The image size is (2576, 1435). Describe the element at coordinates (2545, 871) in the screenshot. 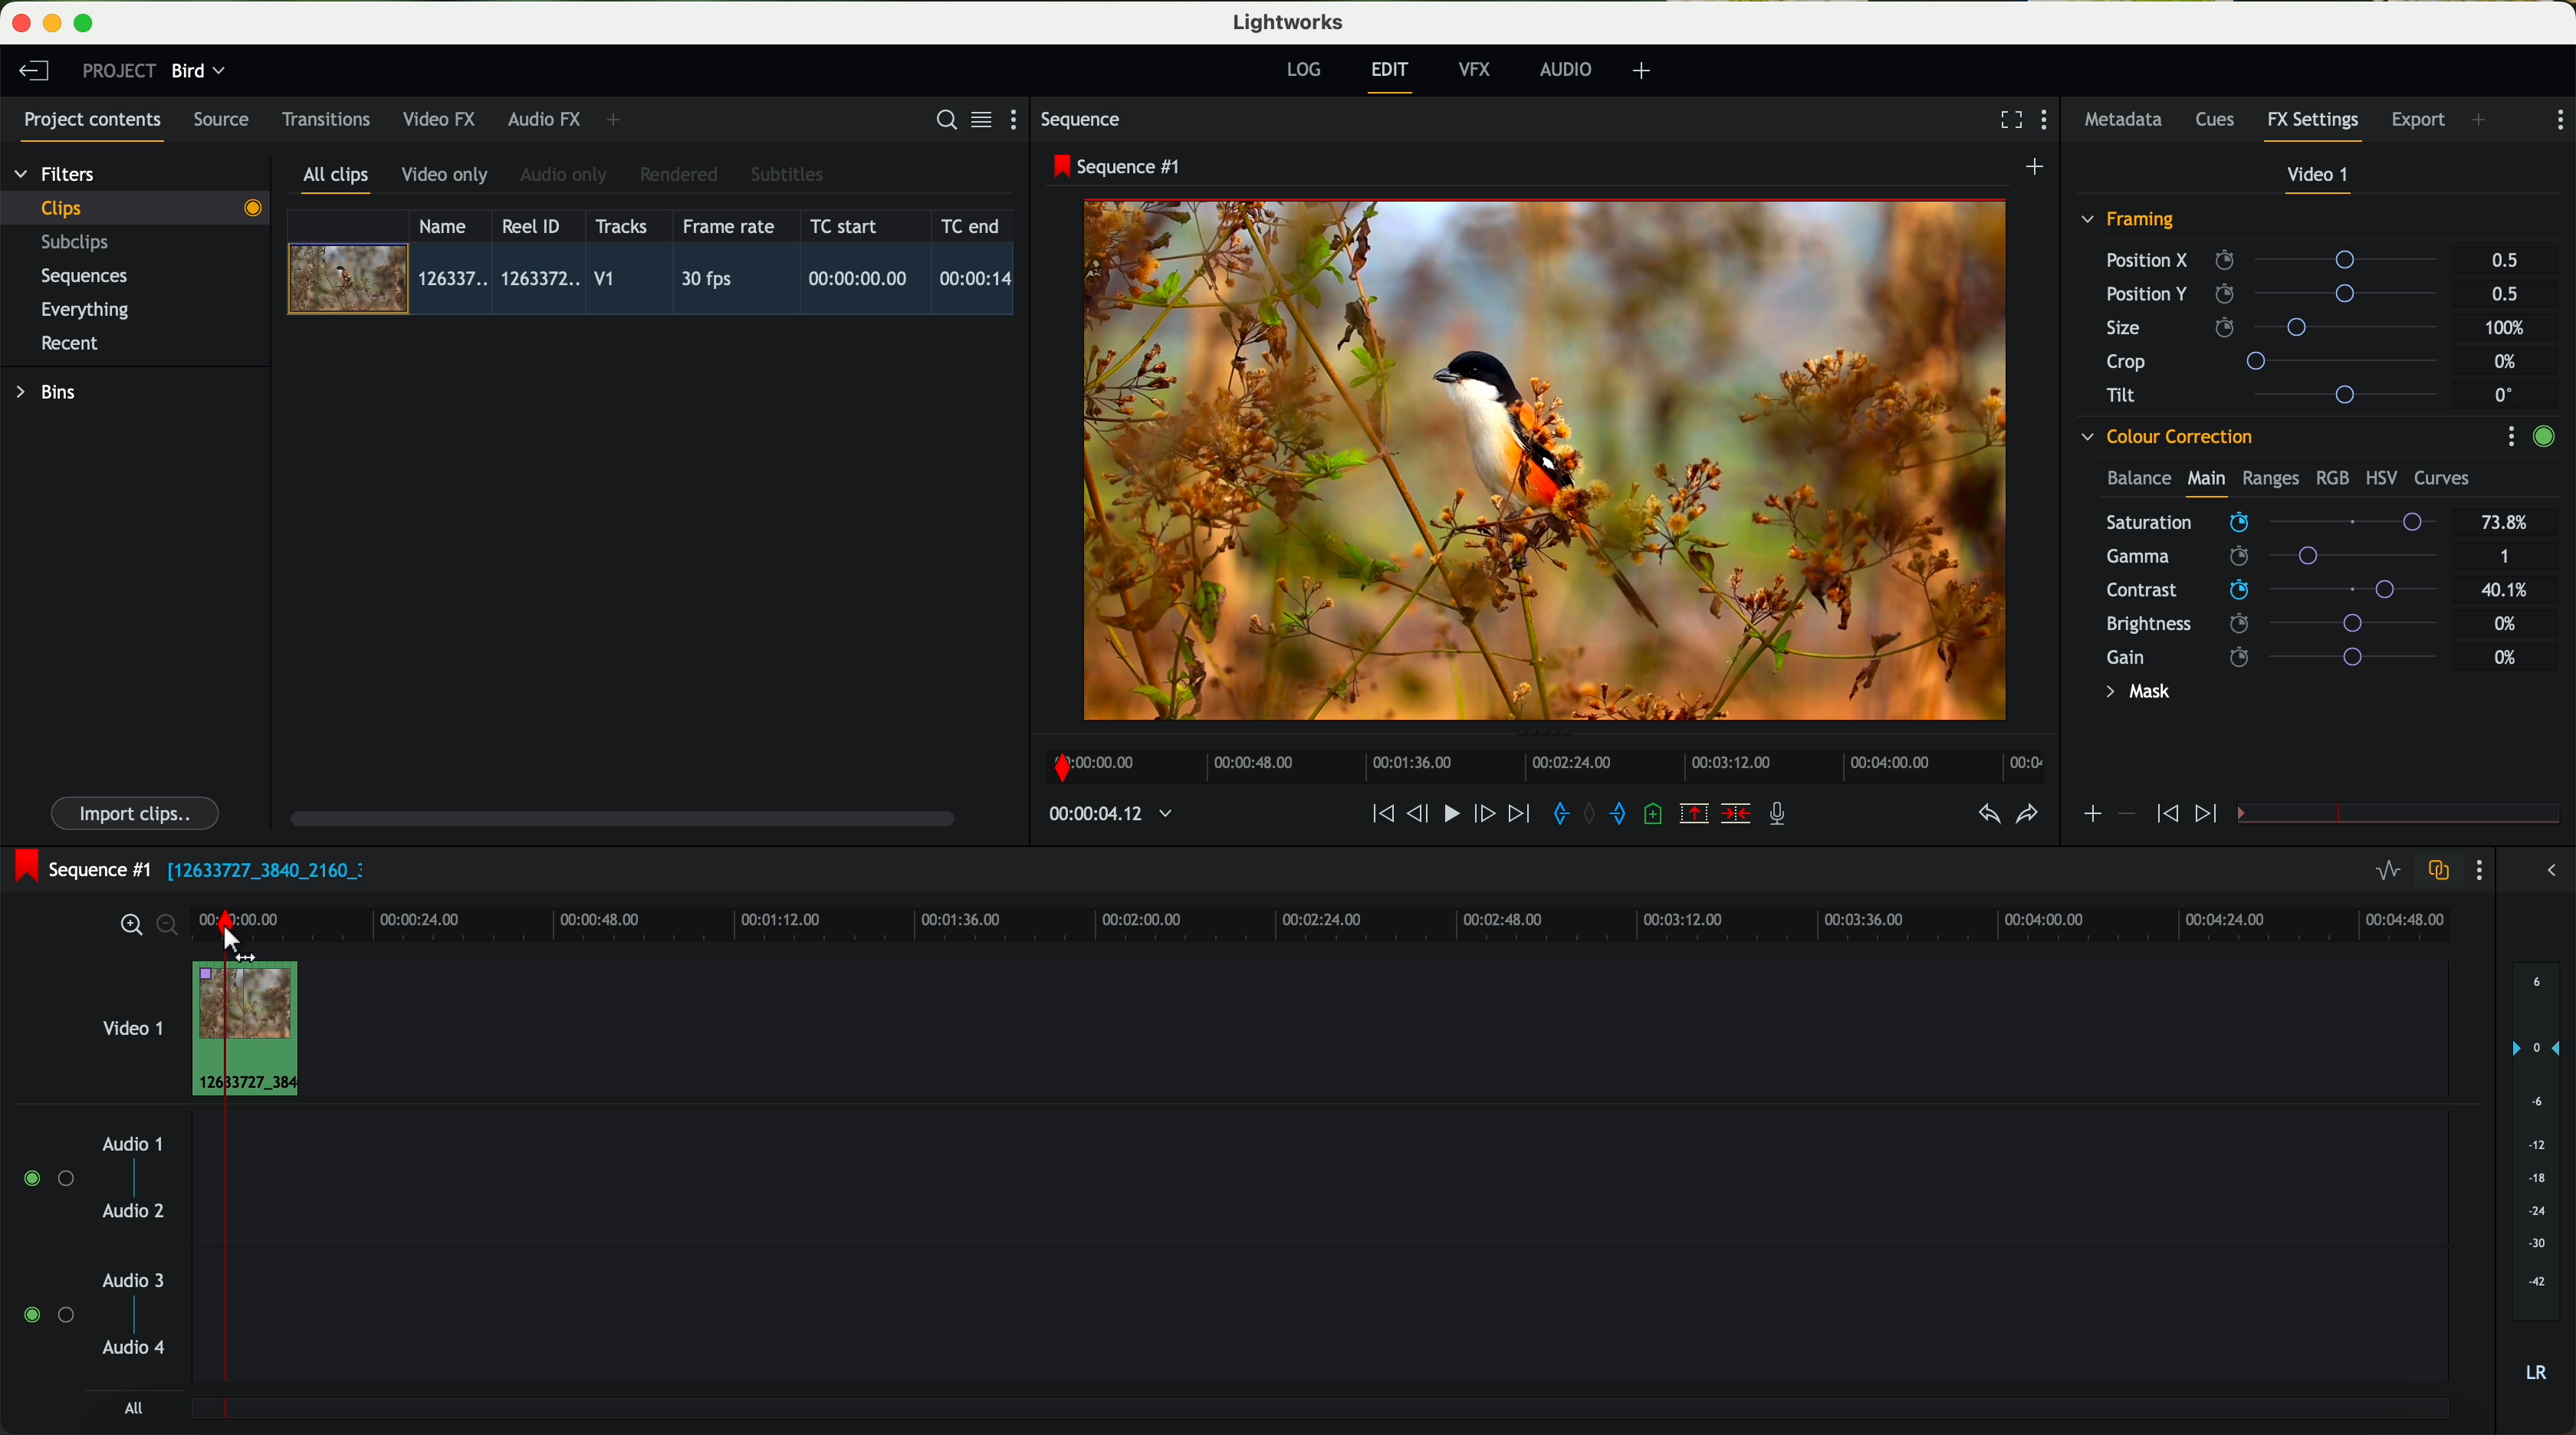

I see `show/hide the full audio mix` at that location.